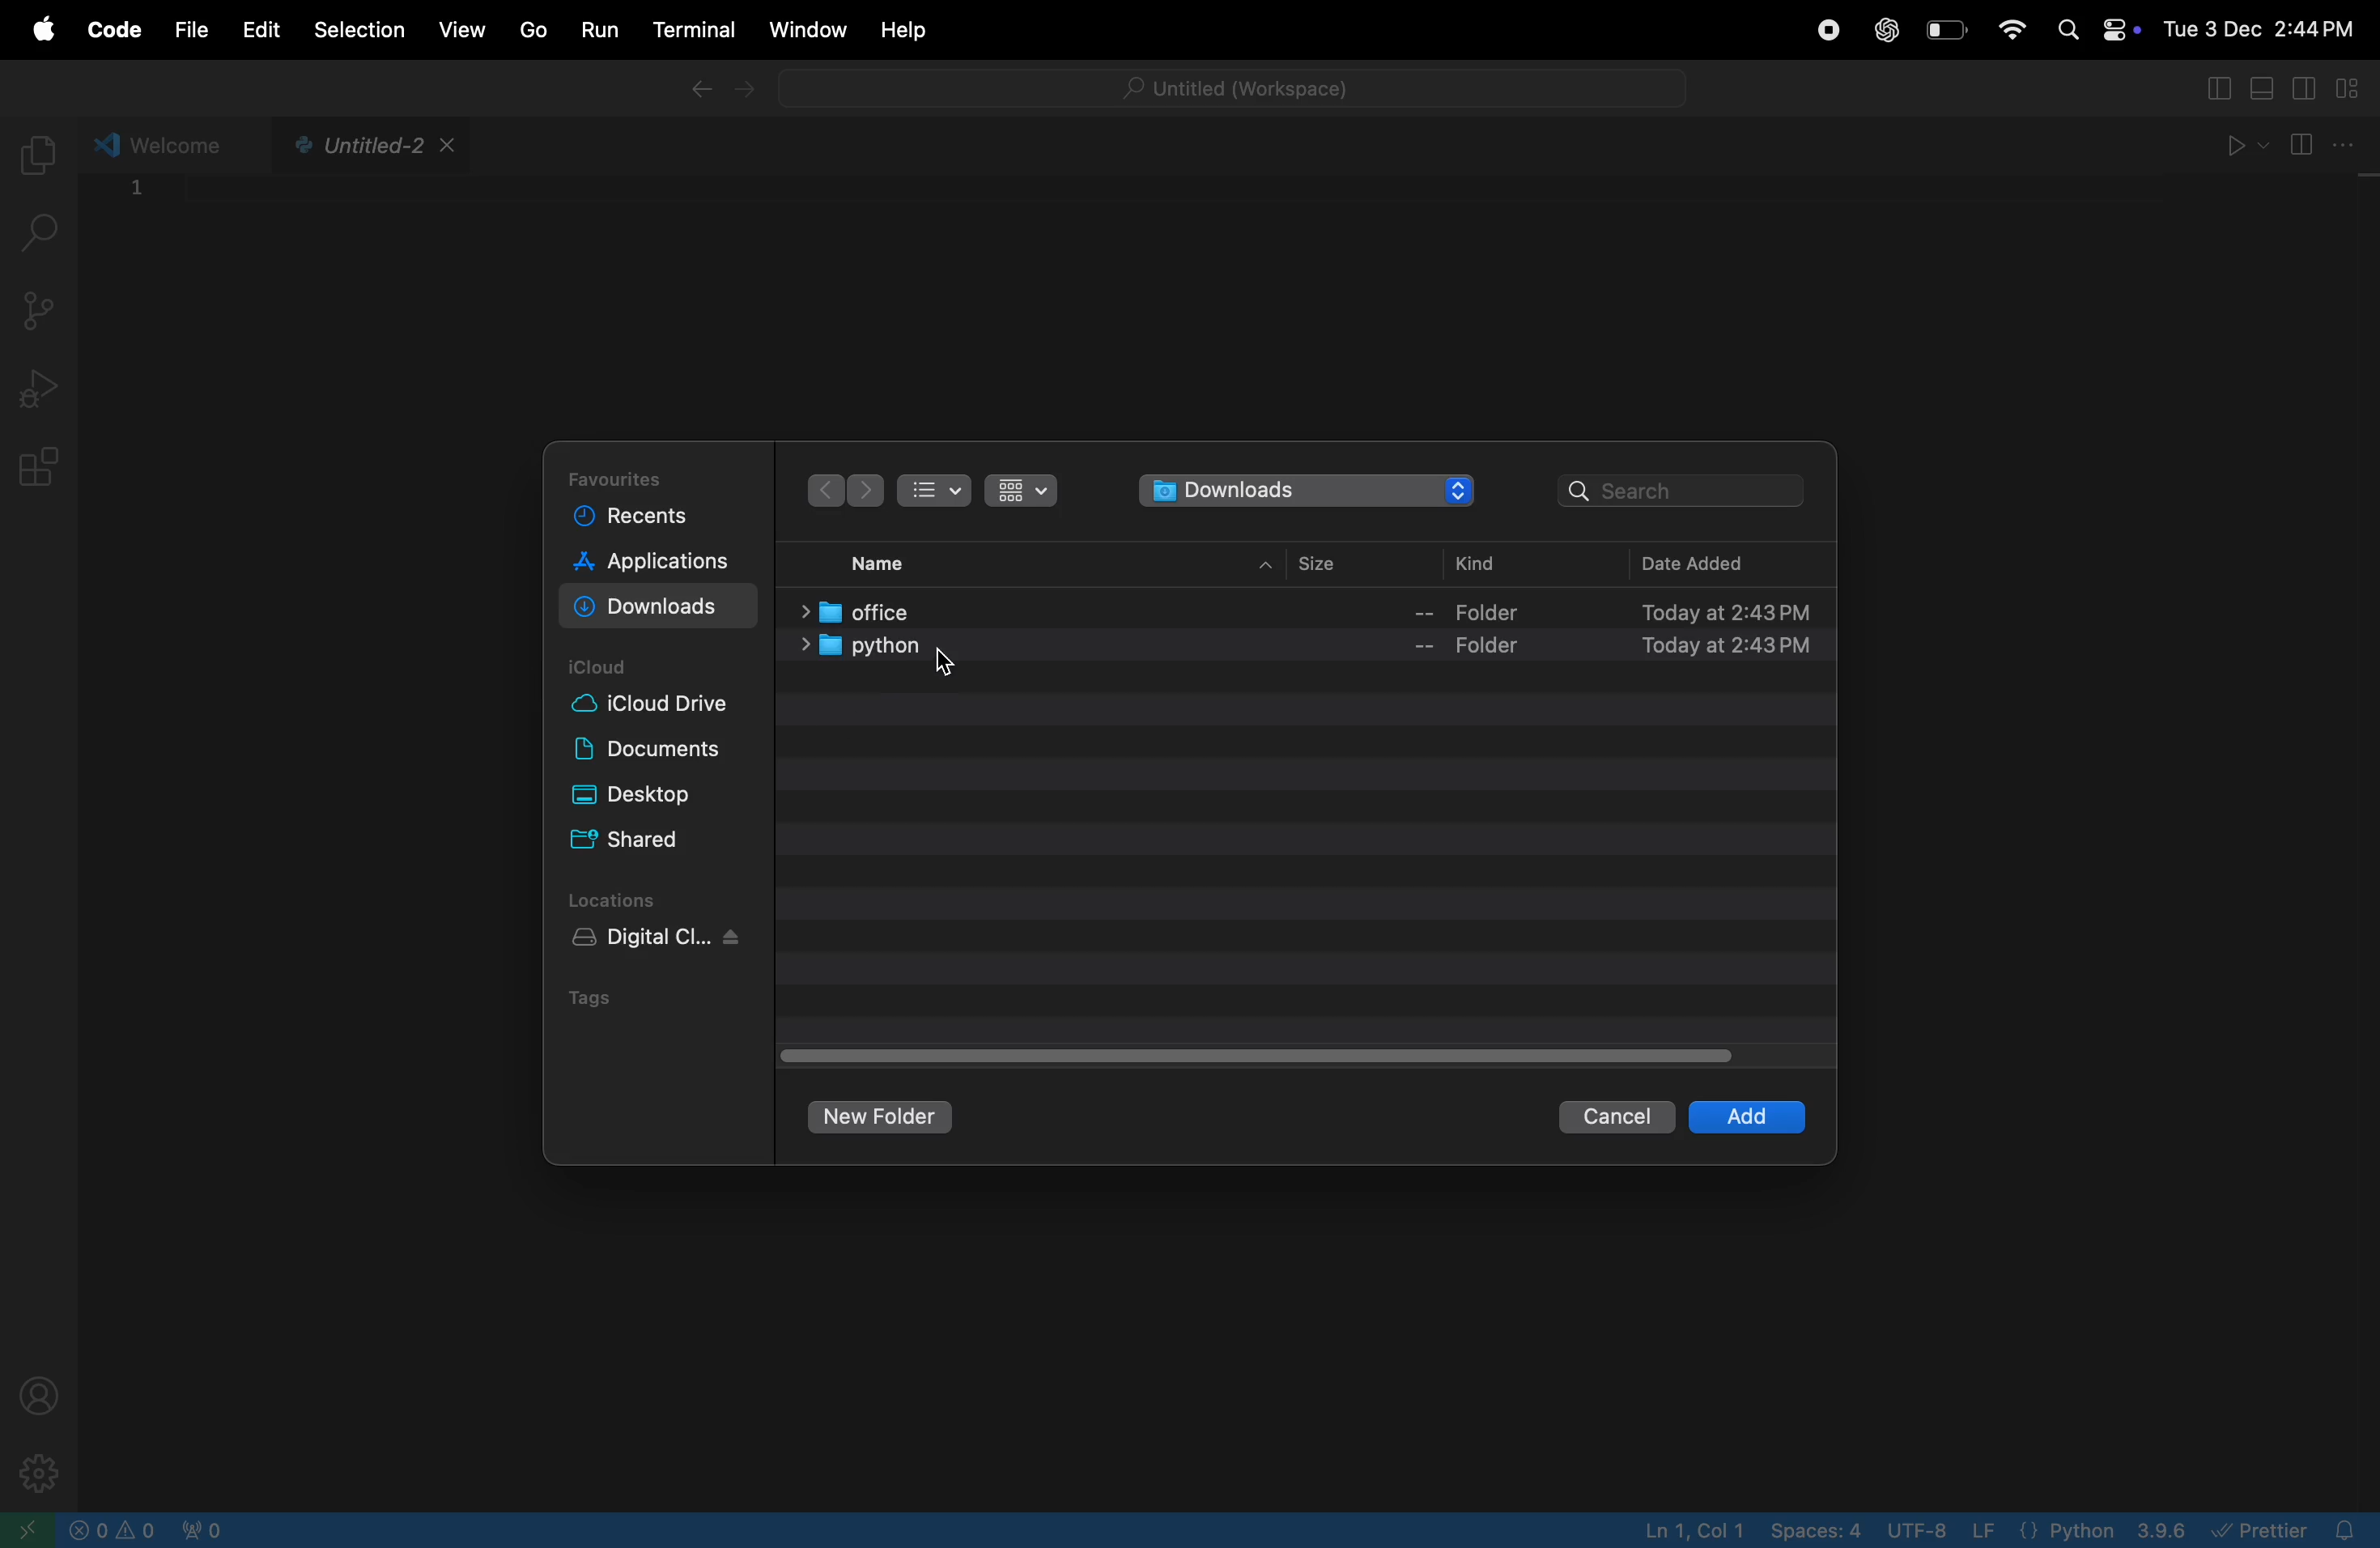 The image size is (2380, 1548). What do you see at coordinates (1310, 562) in the screenshot?
I see `size` at bounding box center [1310, 562].